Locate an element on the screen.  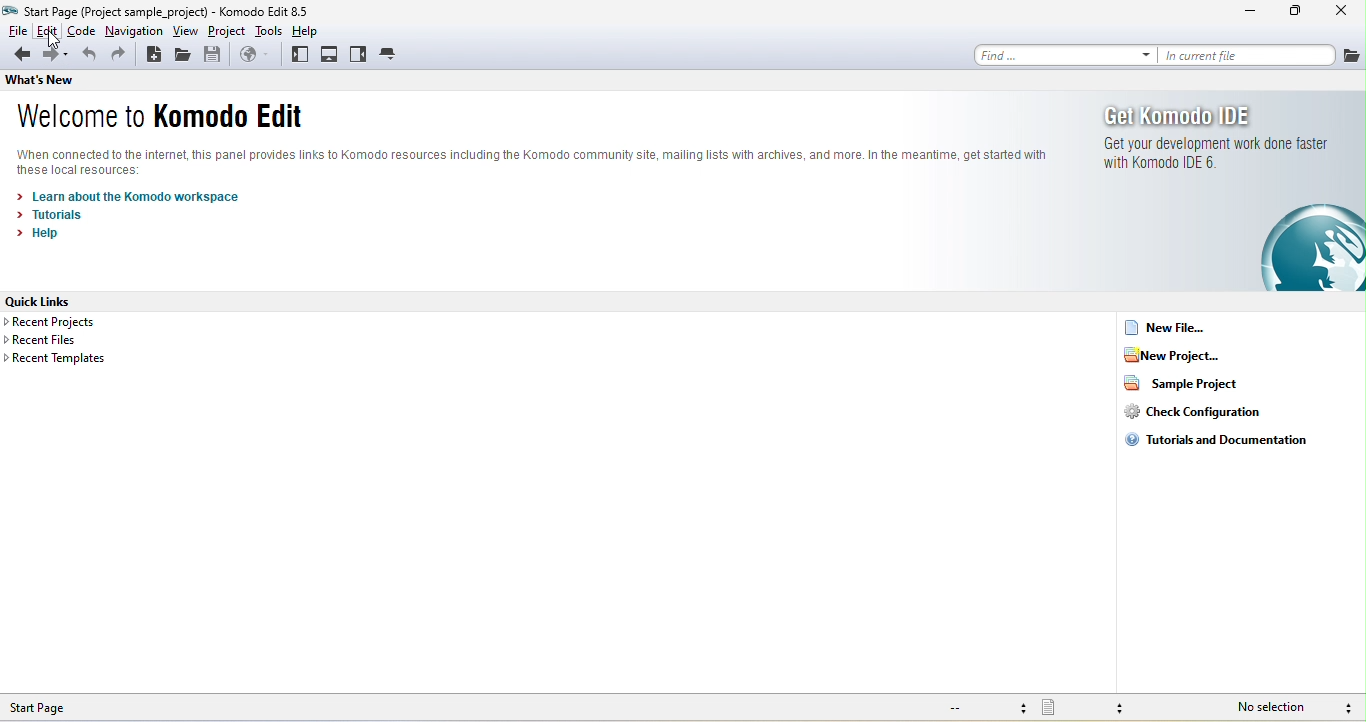
what's new is located at coordinates (53, 81).